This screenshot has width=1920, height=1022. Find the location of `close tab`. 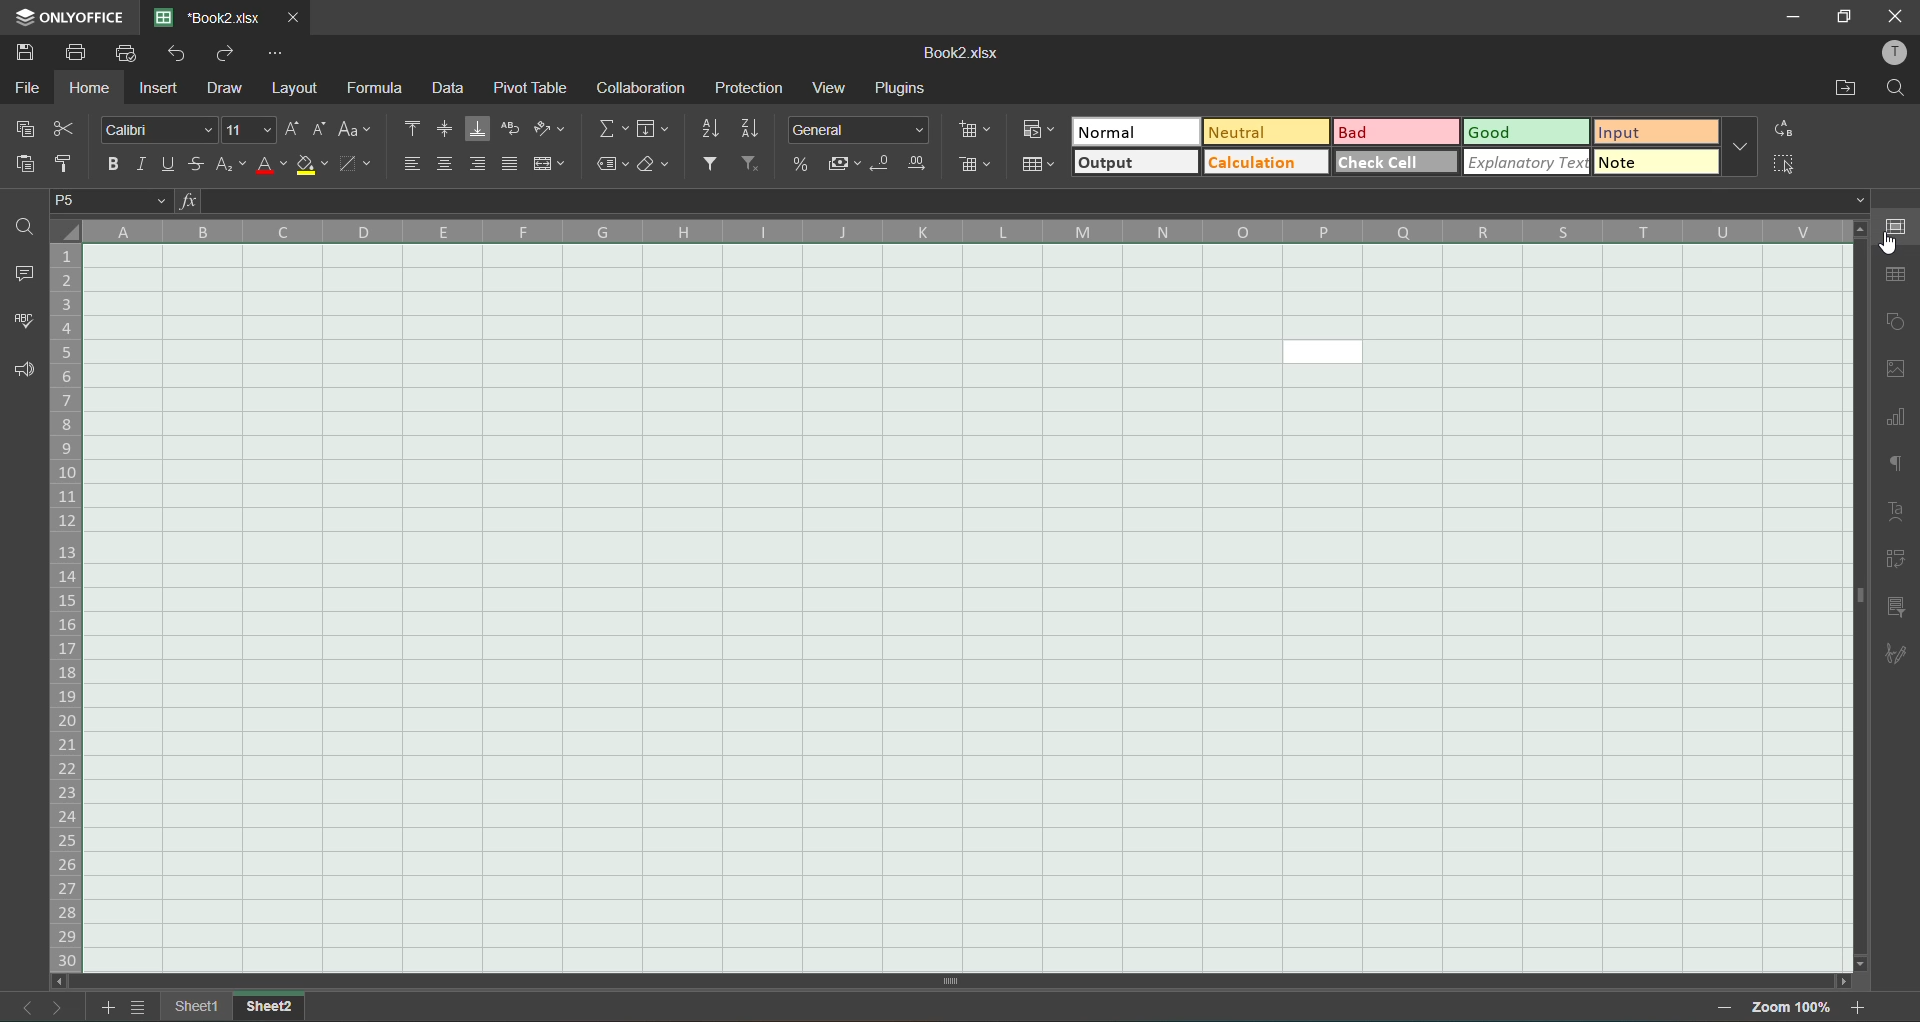

close tab is located at coordinates (292, 15).